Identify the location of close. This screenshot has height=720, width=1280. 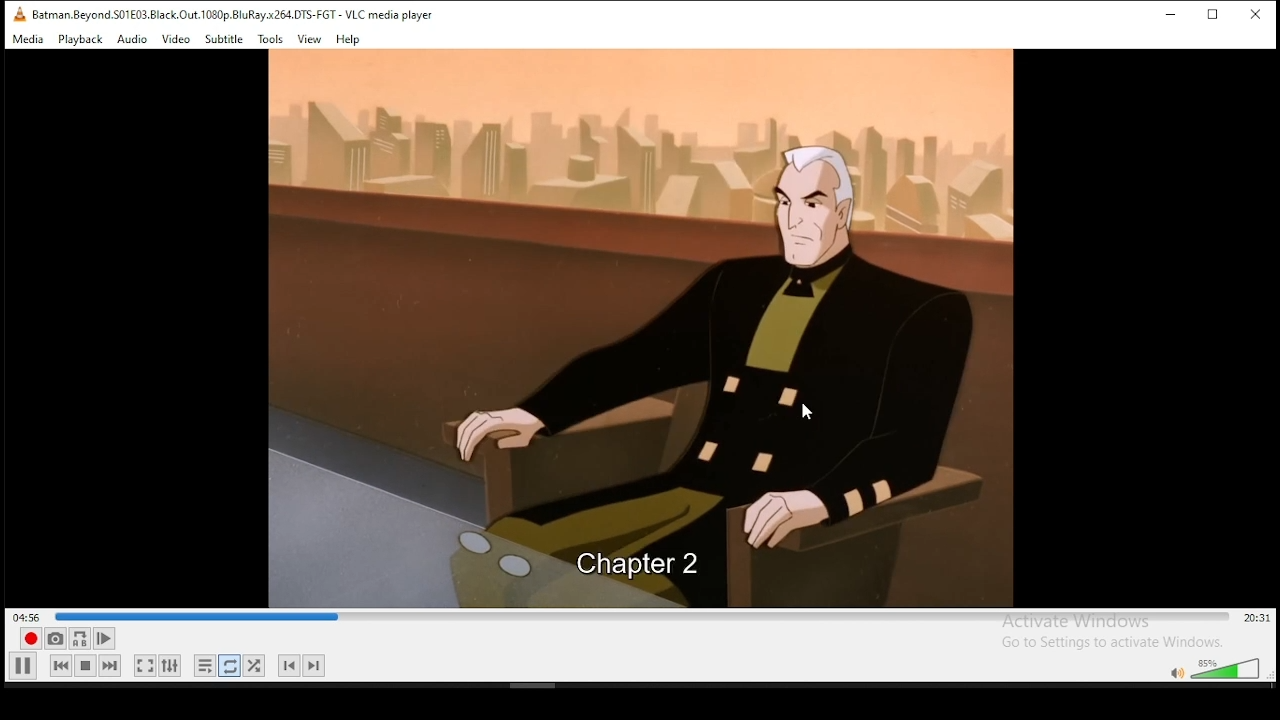
(1255, 15).